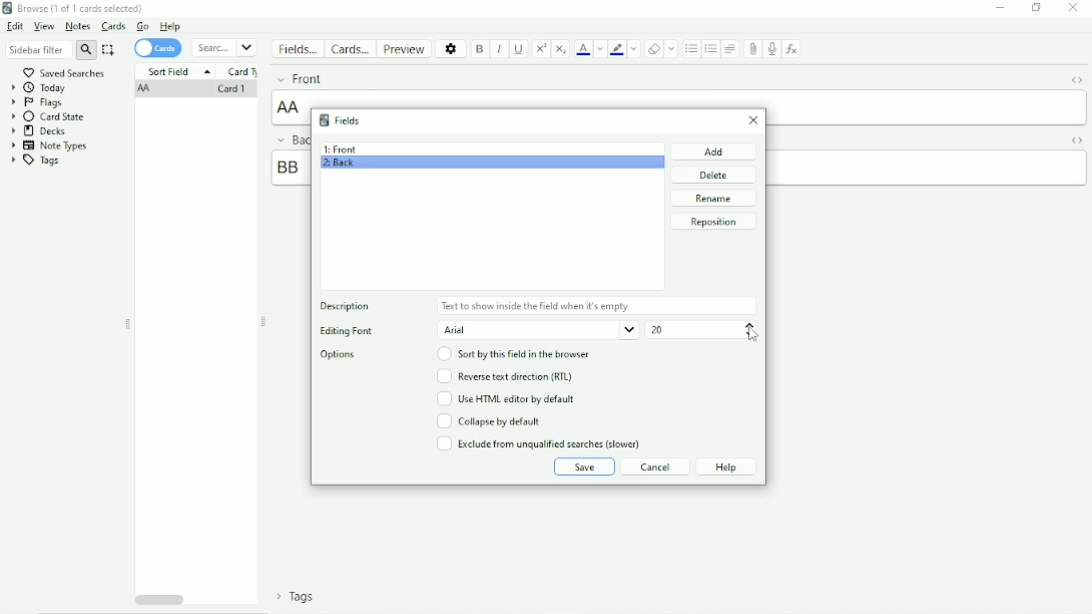 Image resolution: width=1092 pixels, height=614 pixels. I want to click on Card Type, so click(243, 72).